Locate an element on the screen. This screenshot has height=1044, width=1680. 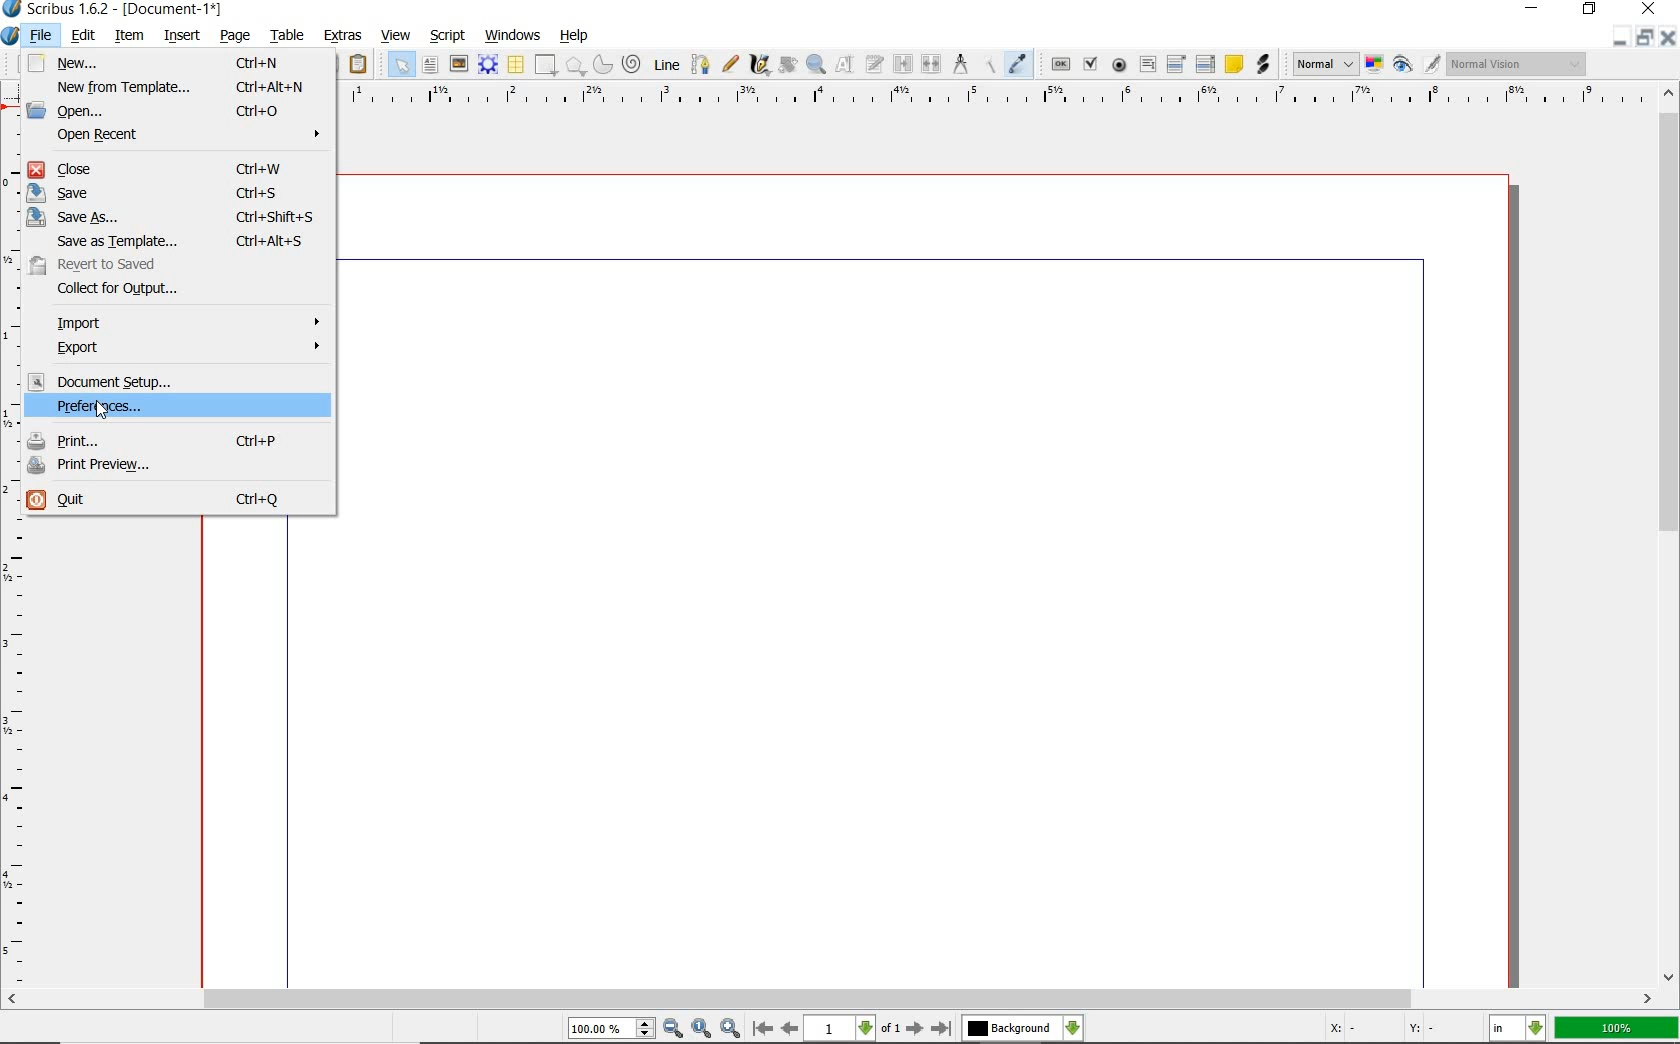
paste is located at coordinates (361, 66).